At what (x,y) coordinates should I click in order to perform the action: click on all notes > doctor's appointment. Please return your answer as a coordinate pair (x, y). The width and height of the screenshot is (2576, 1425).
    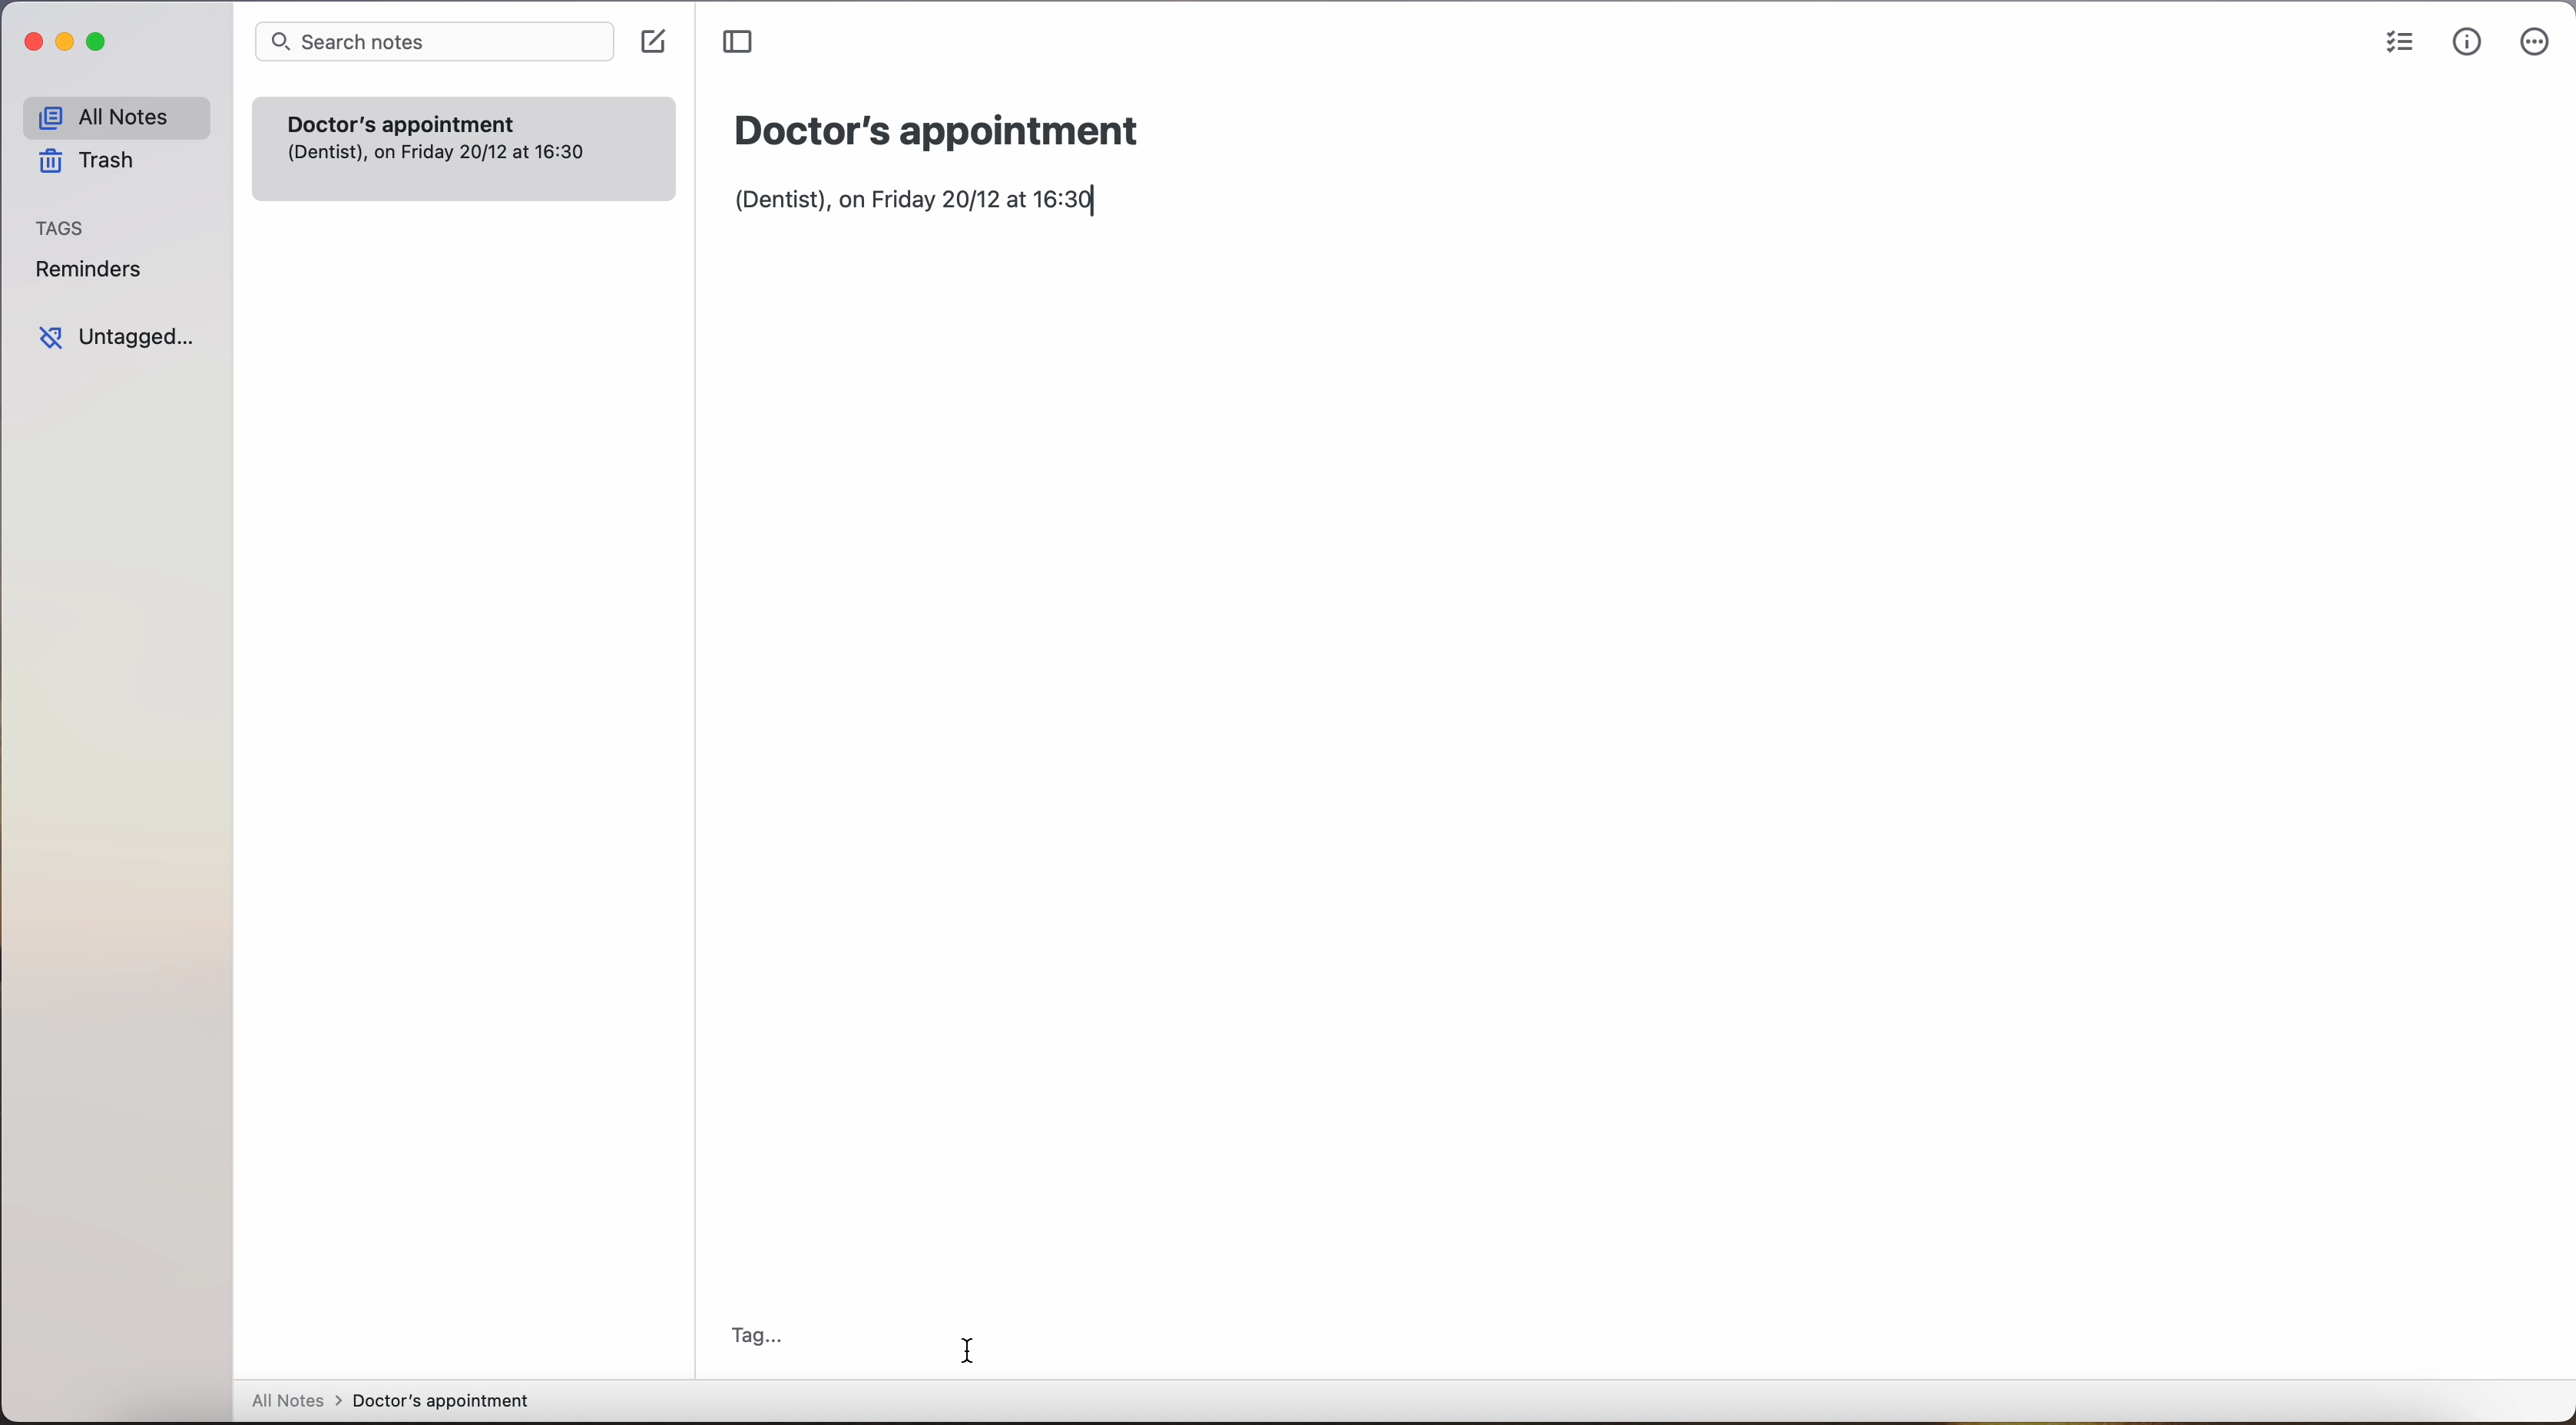
    Looking at the image, I should click on (389, 1403).